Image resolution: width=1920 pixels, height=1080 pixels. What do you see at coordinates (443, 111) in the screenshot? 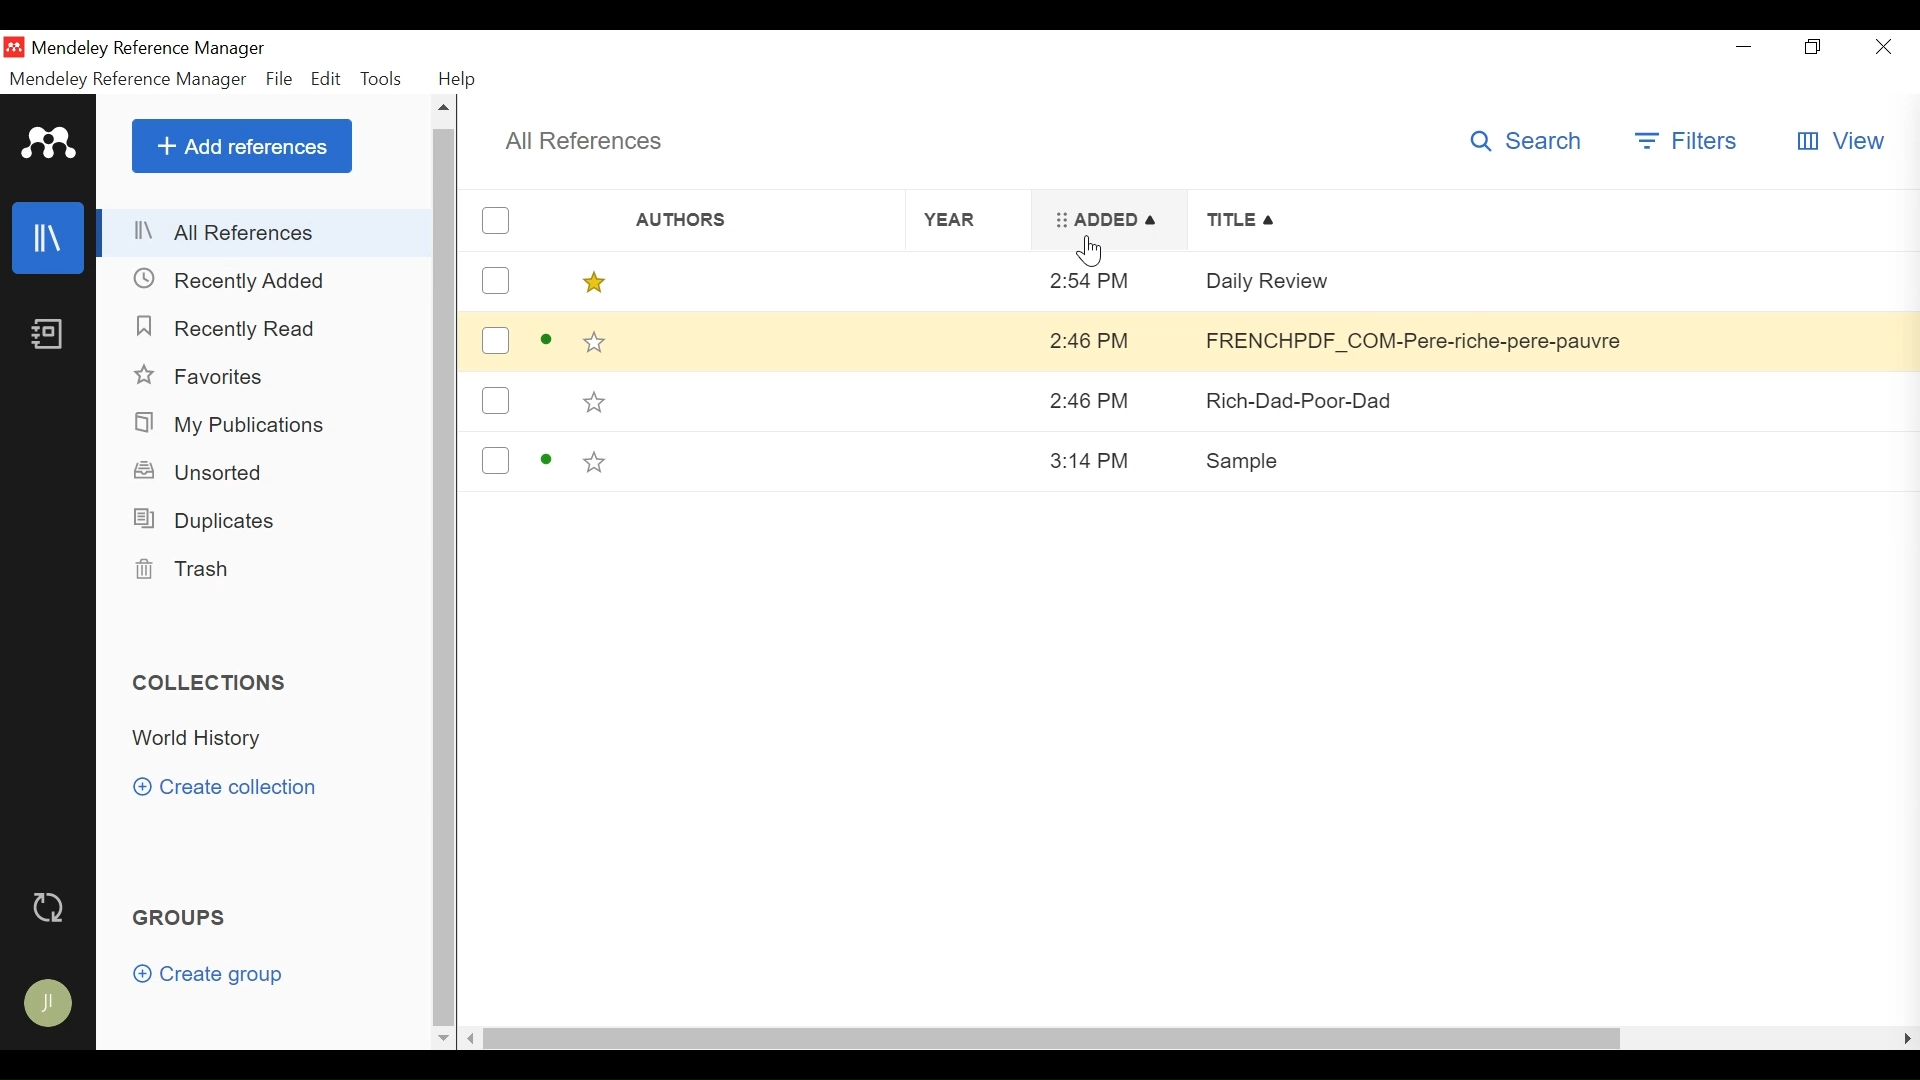
I see `Scroll up` at bounding box center [443, 111].